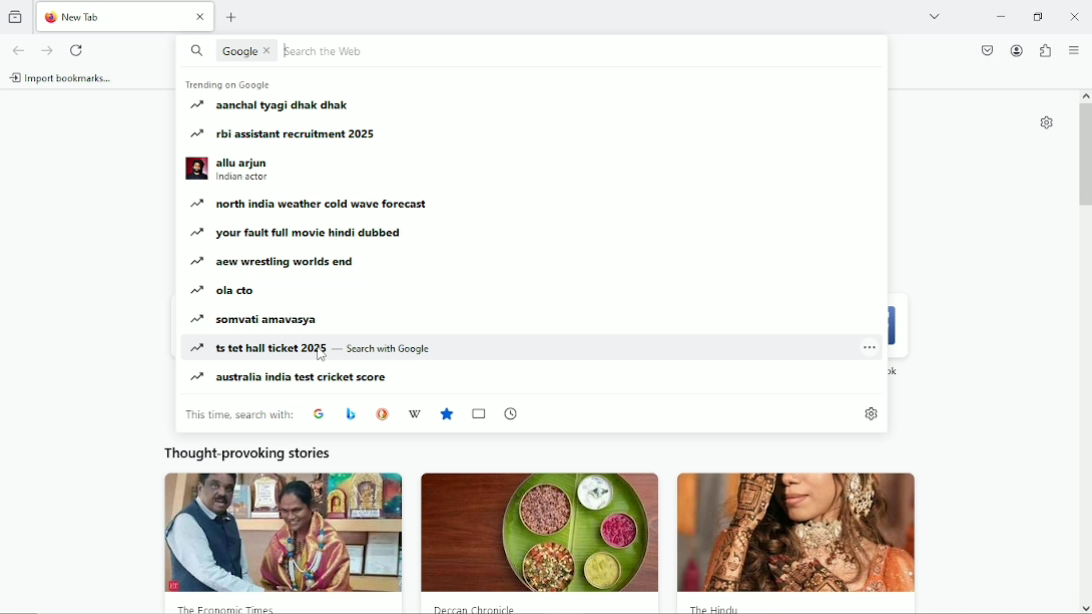 This screenshot has height=614, width=1092. What do you see at coordinates (194, 52) in the screenshot?
I see `search logo` at bounding box center [194, 52].